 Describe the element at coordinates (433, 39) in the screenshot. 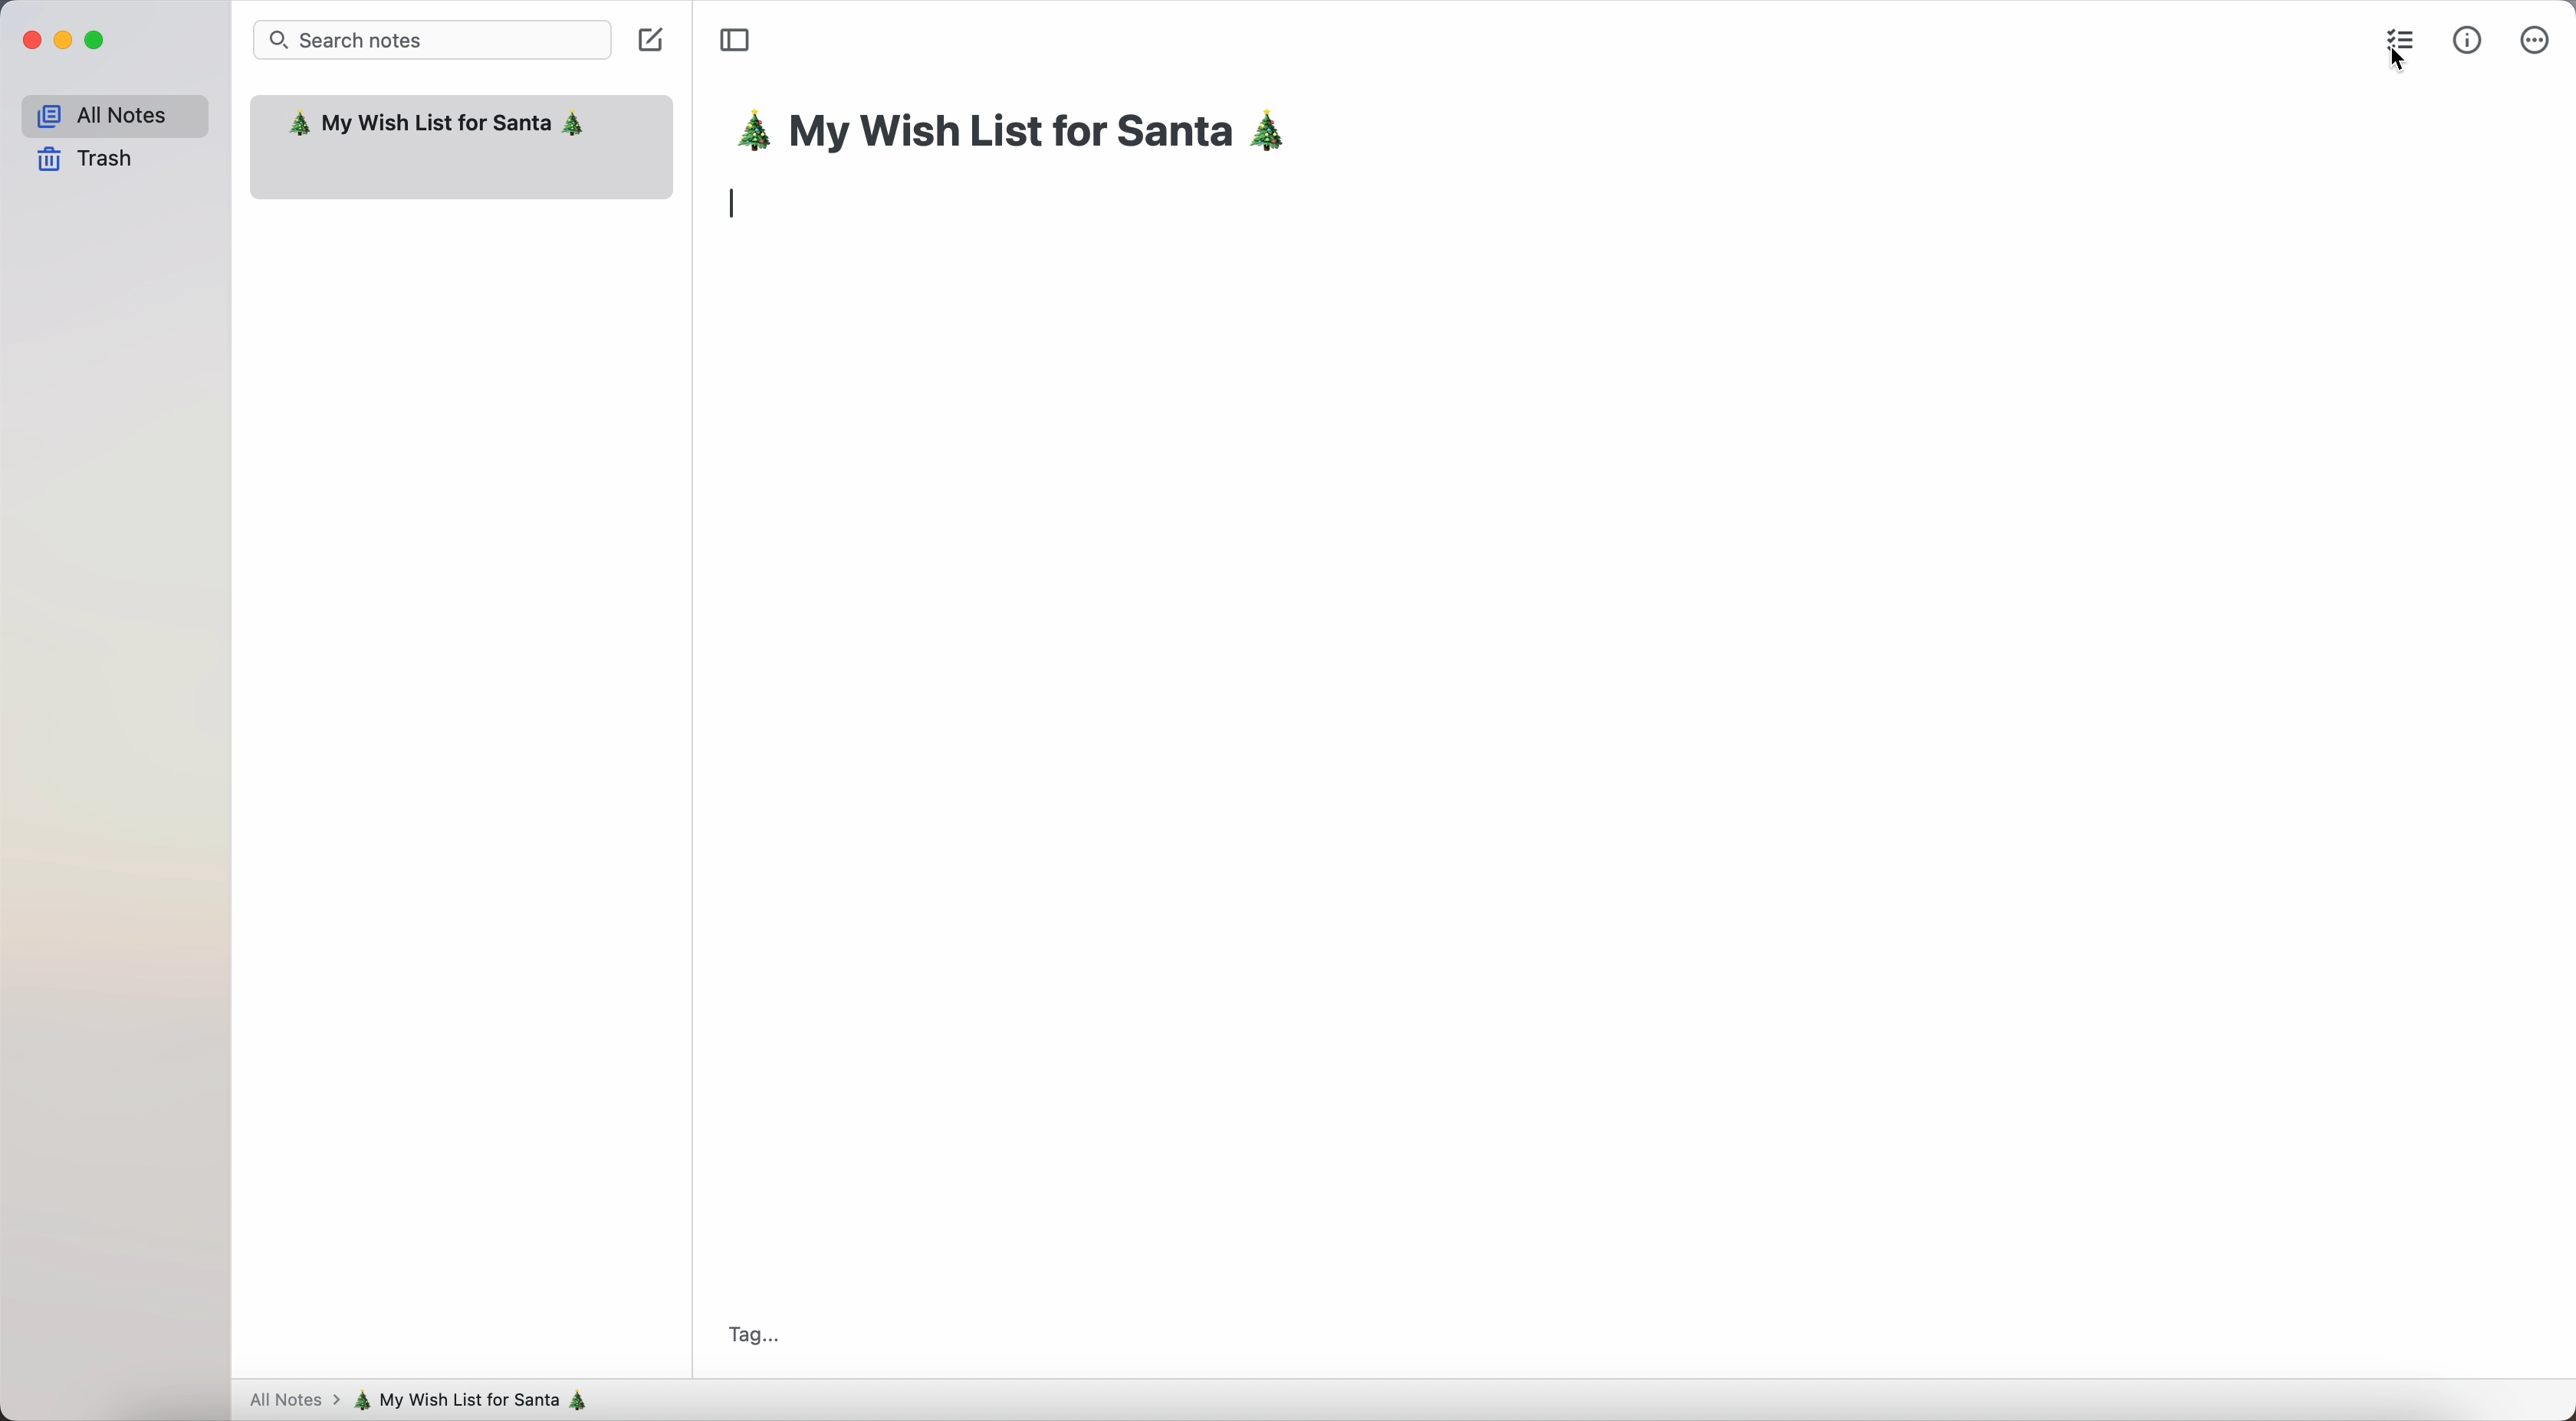

I see `search bar` at that location.